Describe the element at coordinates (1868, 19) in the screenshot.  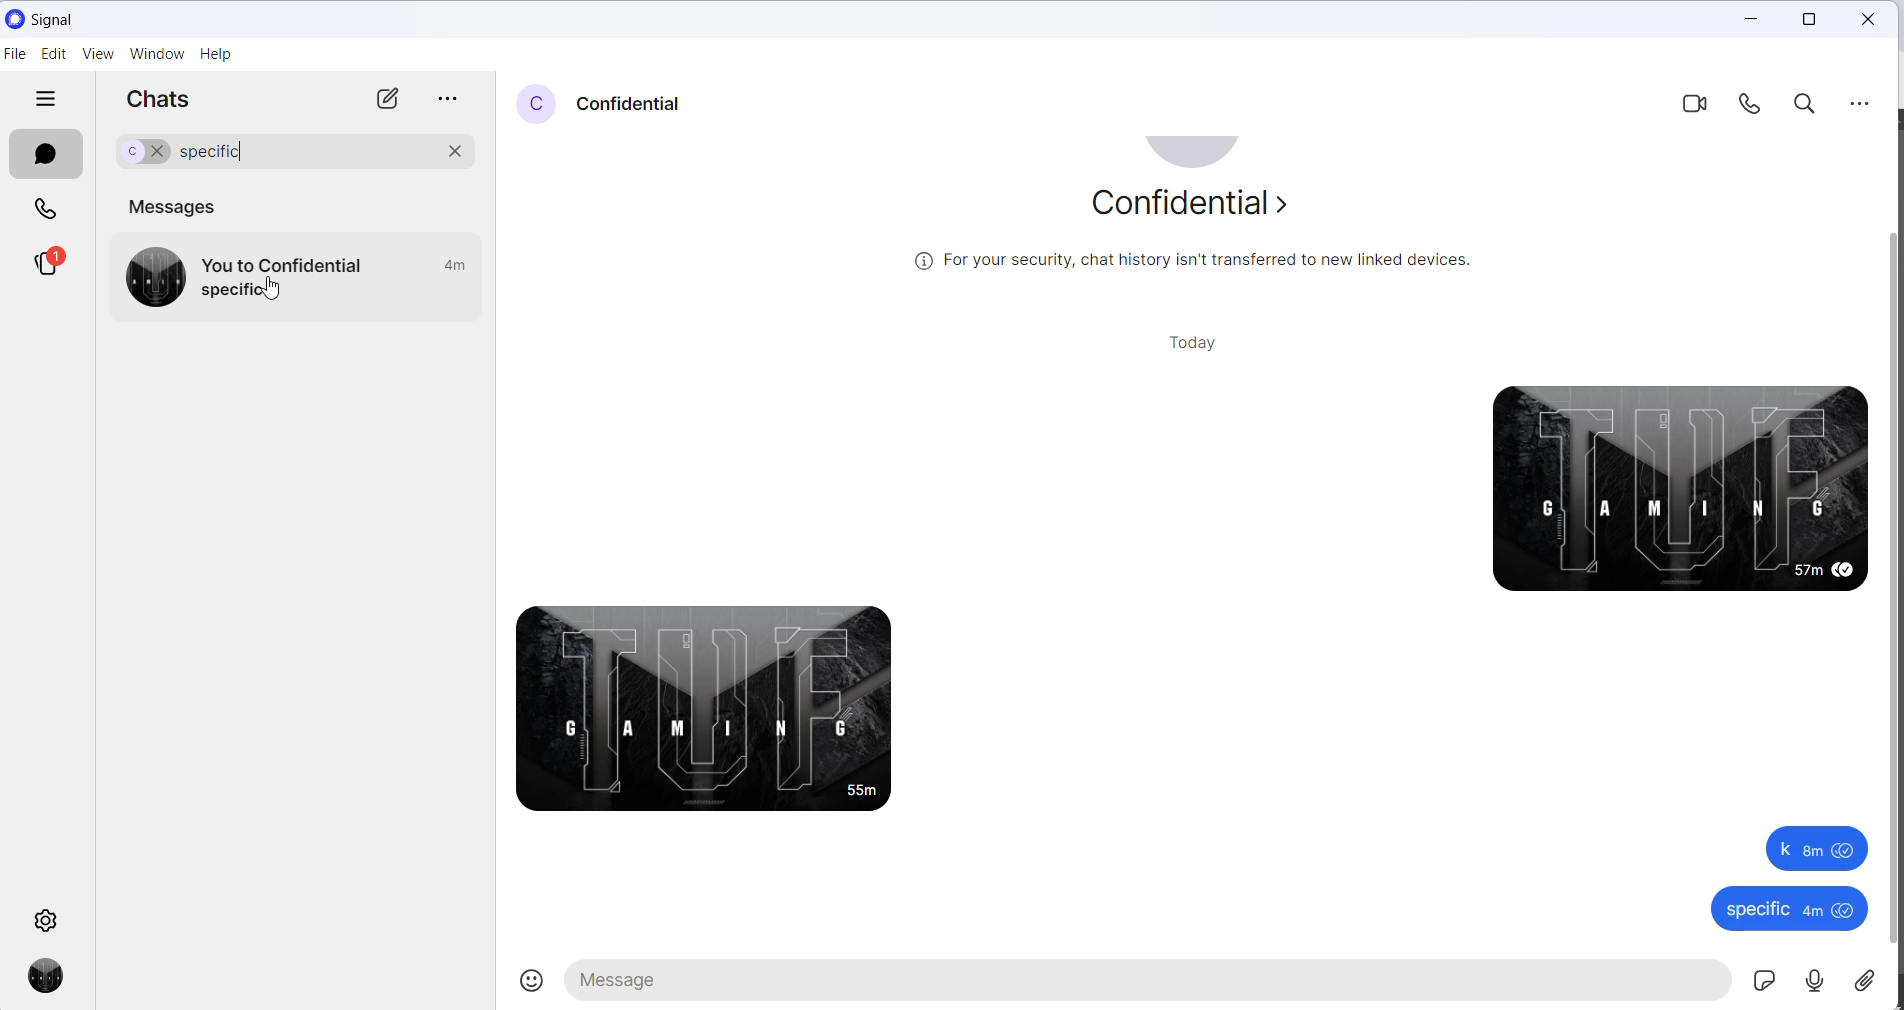
I see `close` at that location.